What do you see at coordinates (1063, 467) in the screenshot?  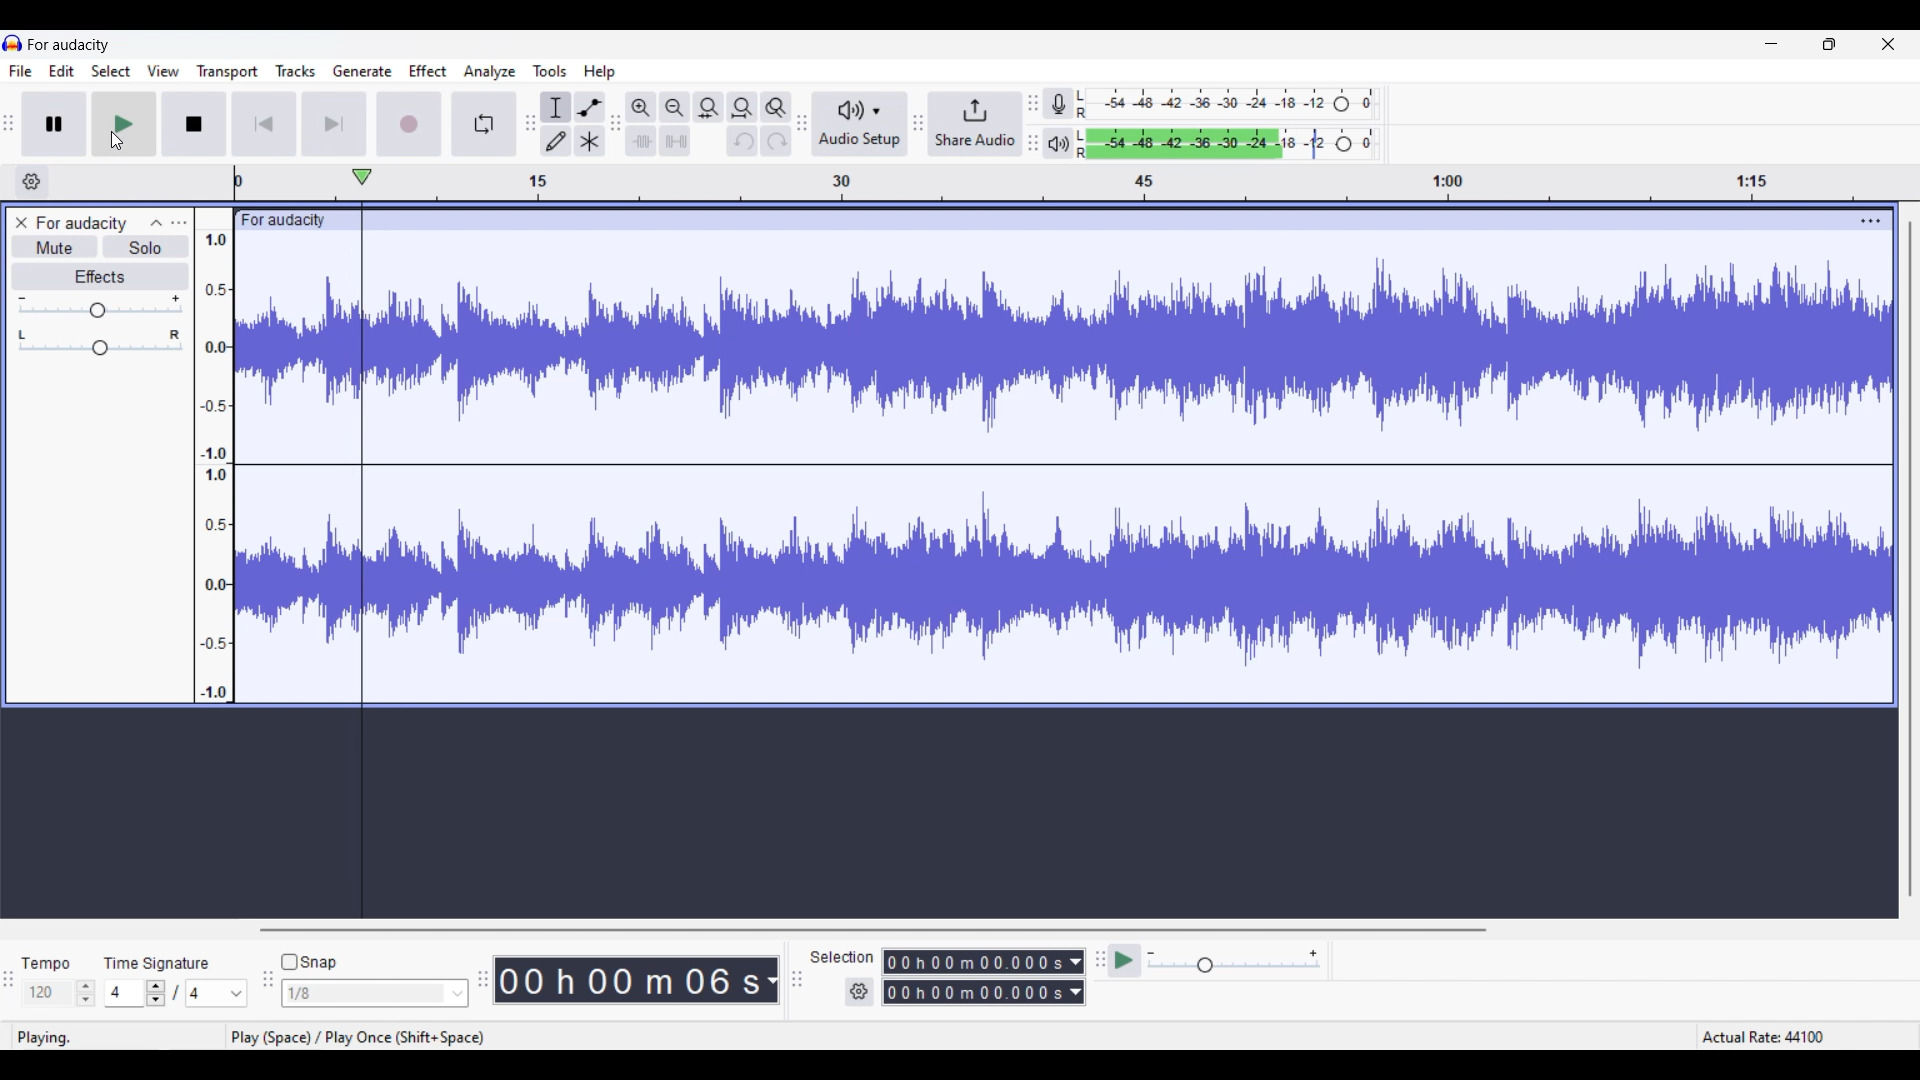 I see `Current track` at bounding box center [1063, 467].